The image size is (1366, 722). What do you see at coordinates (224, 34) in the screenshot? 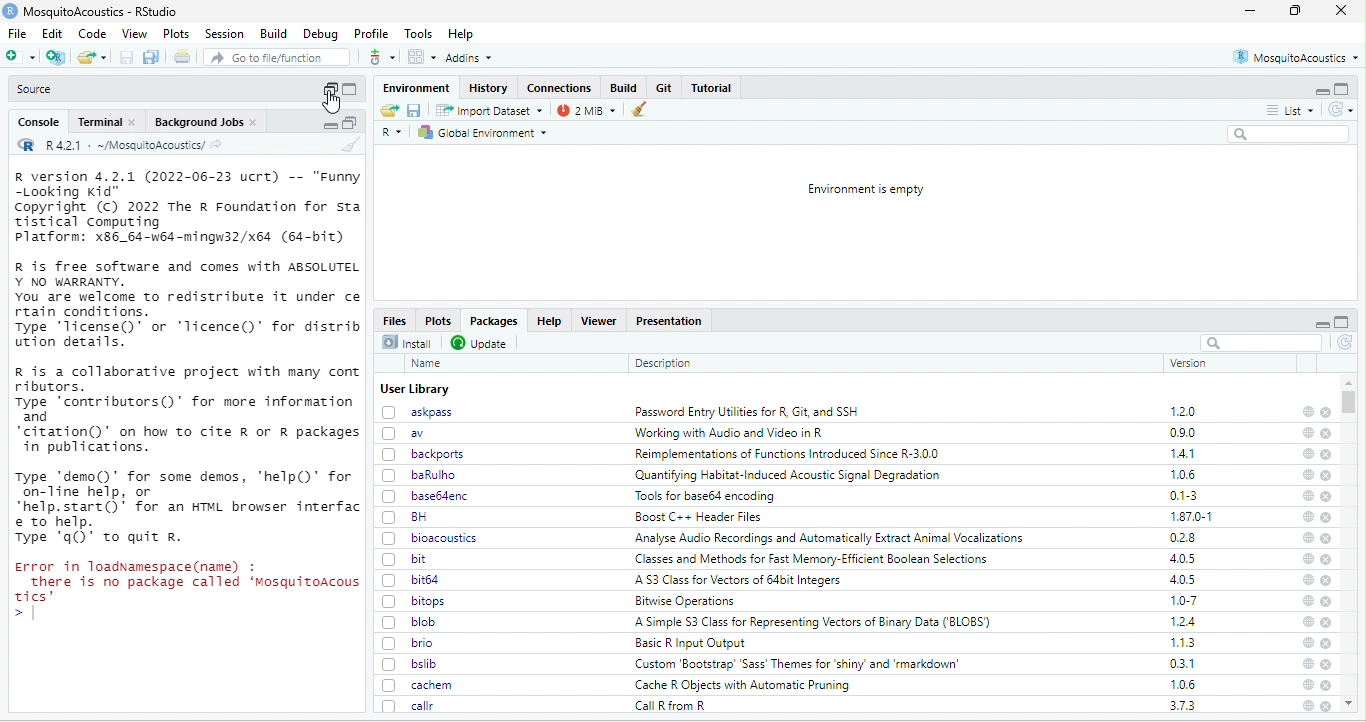
I see `Session` at bounding box center [224, 34].